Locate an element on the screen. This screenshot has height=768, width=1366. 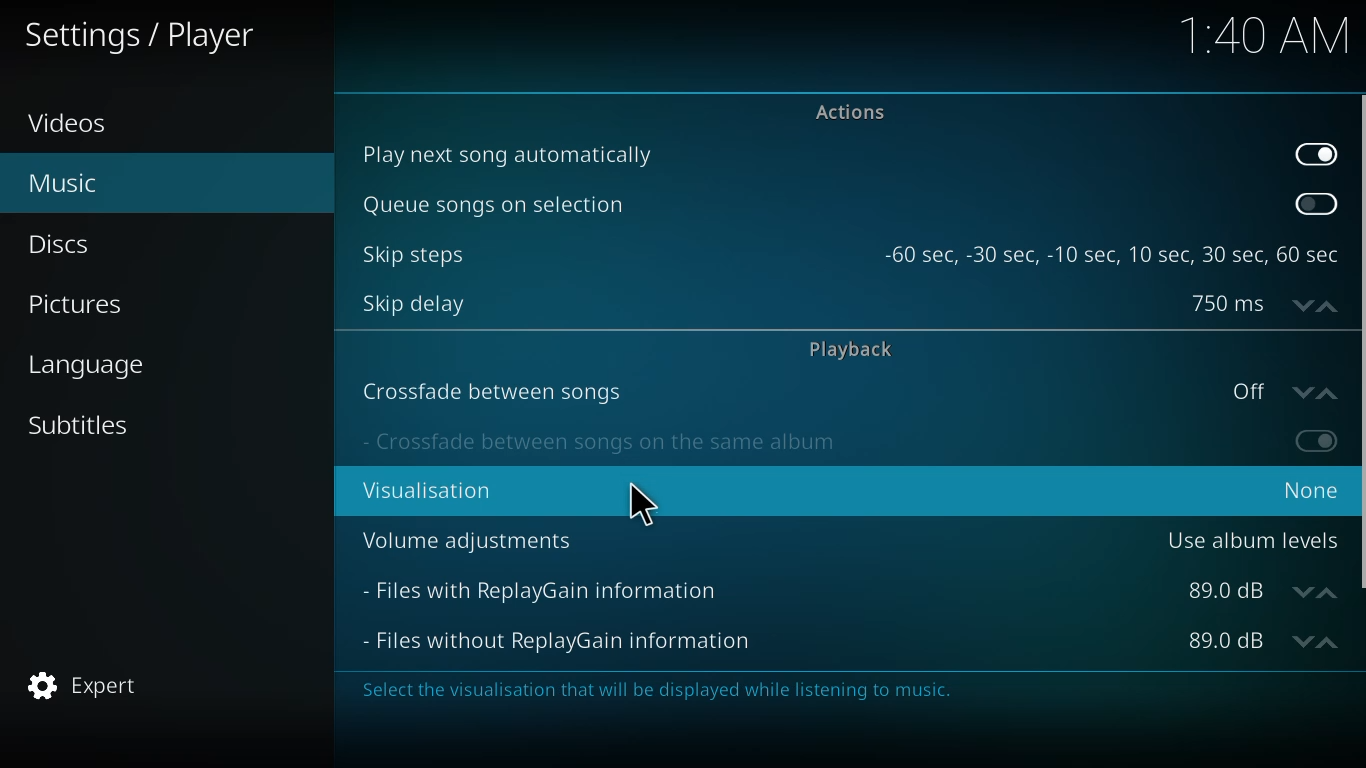
delay is located at coordinates (1255, 303).